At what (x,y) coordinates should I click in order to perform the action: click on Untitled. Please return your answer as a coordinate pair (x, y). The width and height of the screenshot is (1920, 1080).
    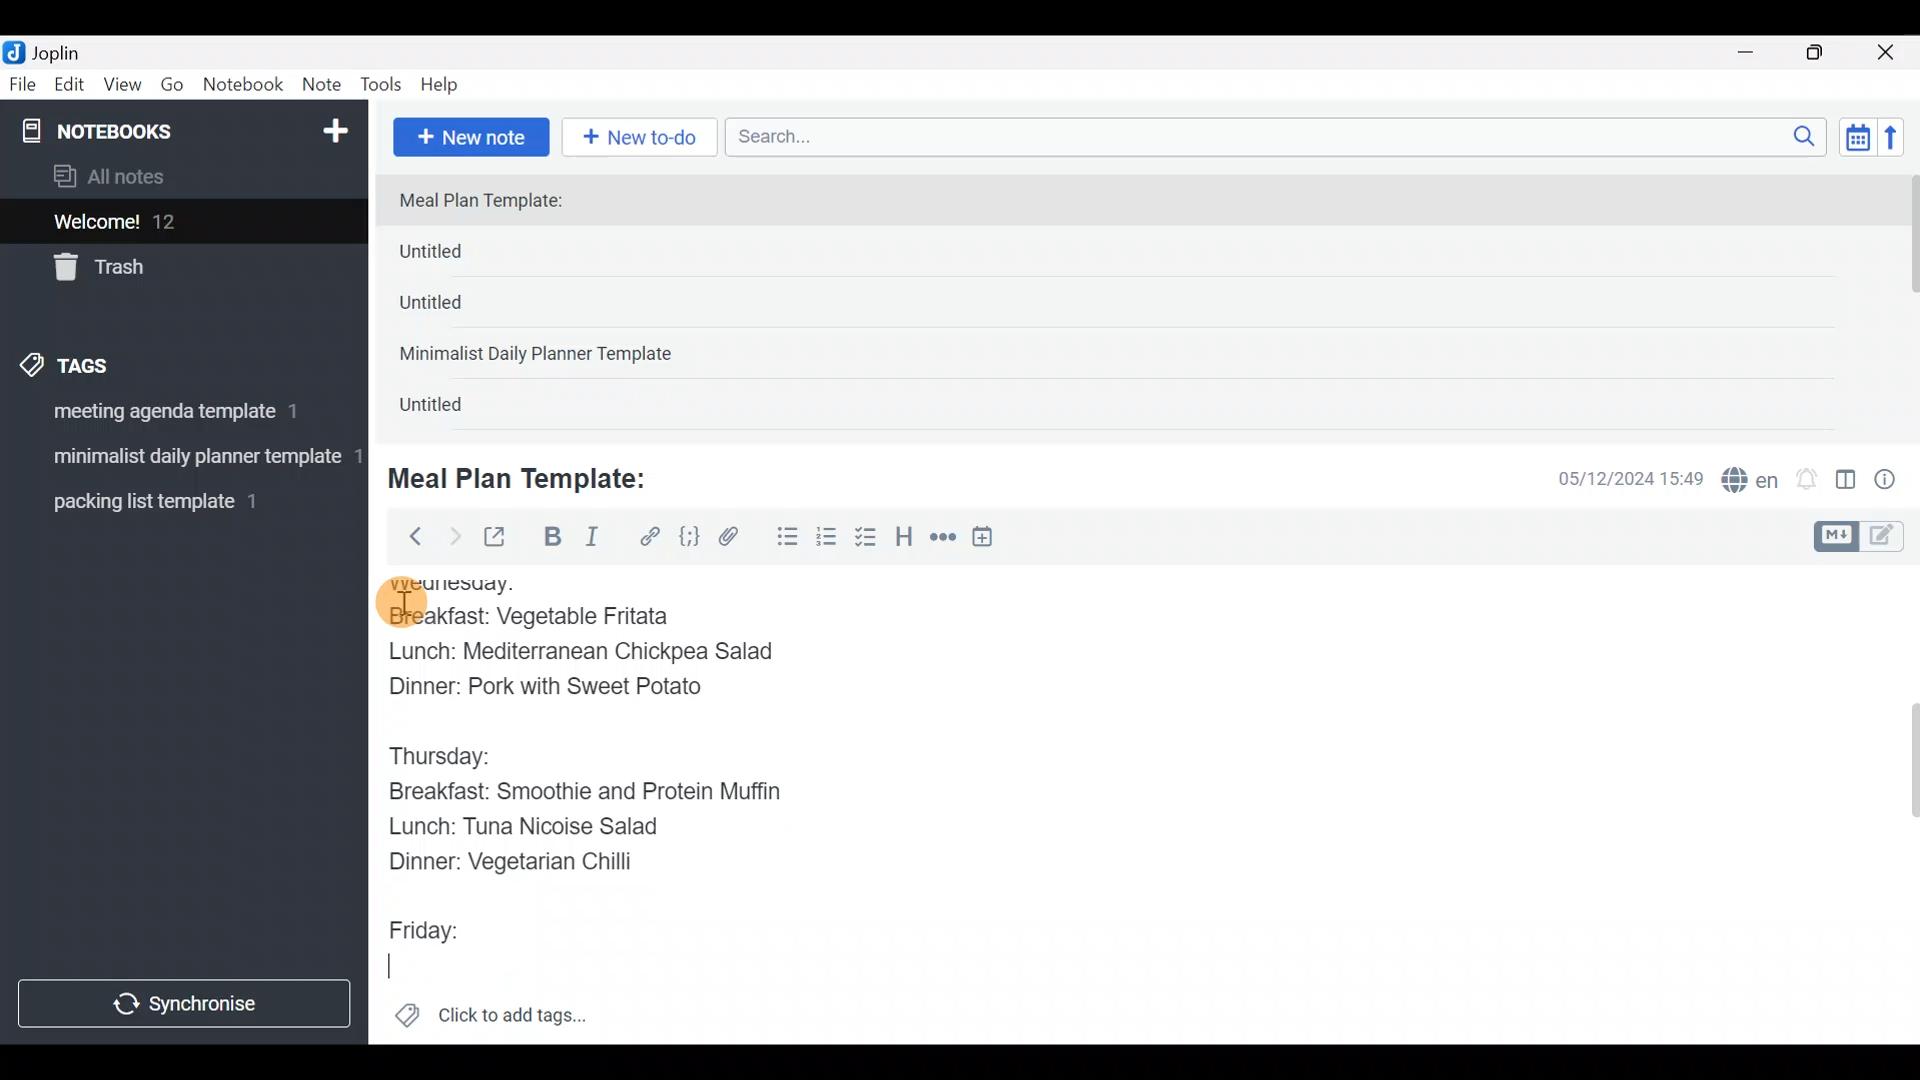
    Looking at the image, I should click on (458, 309).